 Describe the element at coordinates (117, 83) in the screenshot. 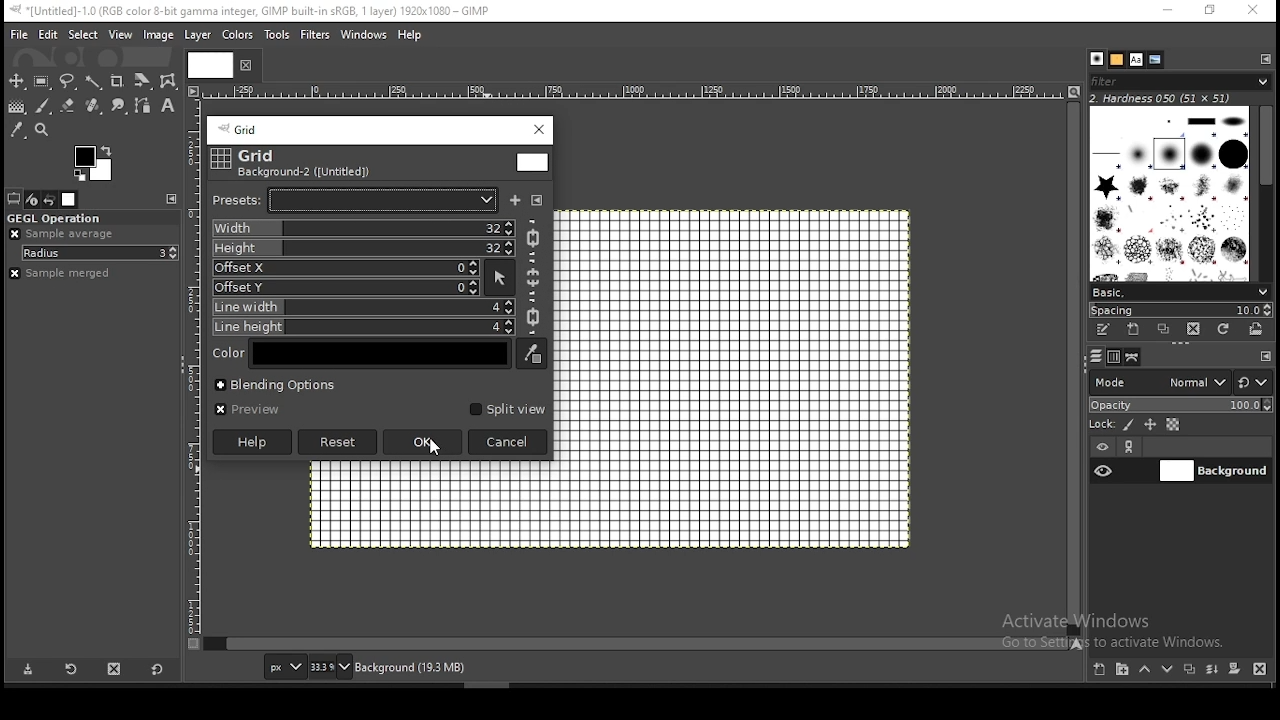

I see `crop tool` at that location.